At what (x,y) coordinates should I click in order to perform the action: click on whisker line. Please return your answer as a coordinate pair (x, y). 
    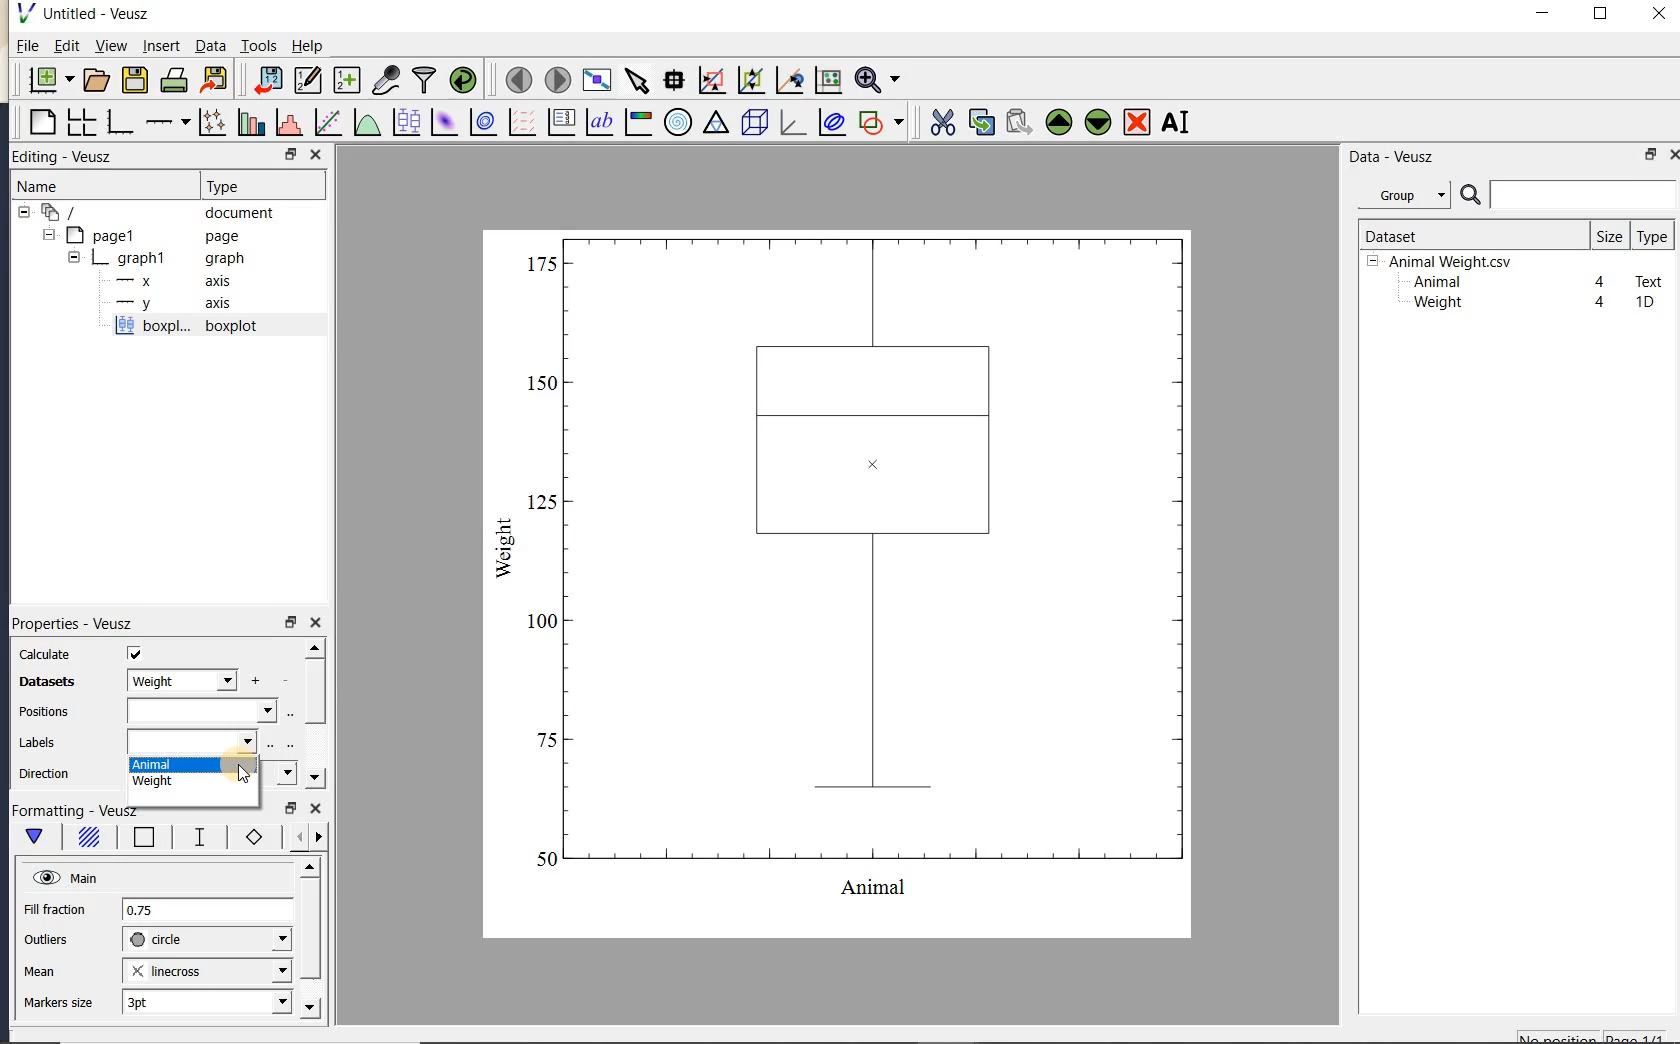
    Looking at the image, I should click on (196, 837).